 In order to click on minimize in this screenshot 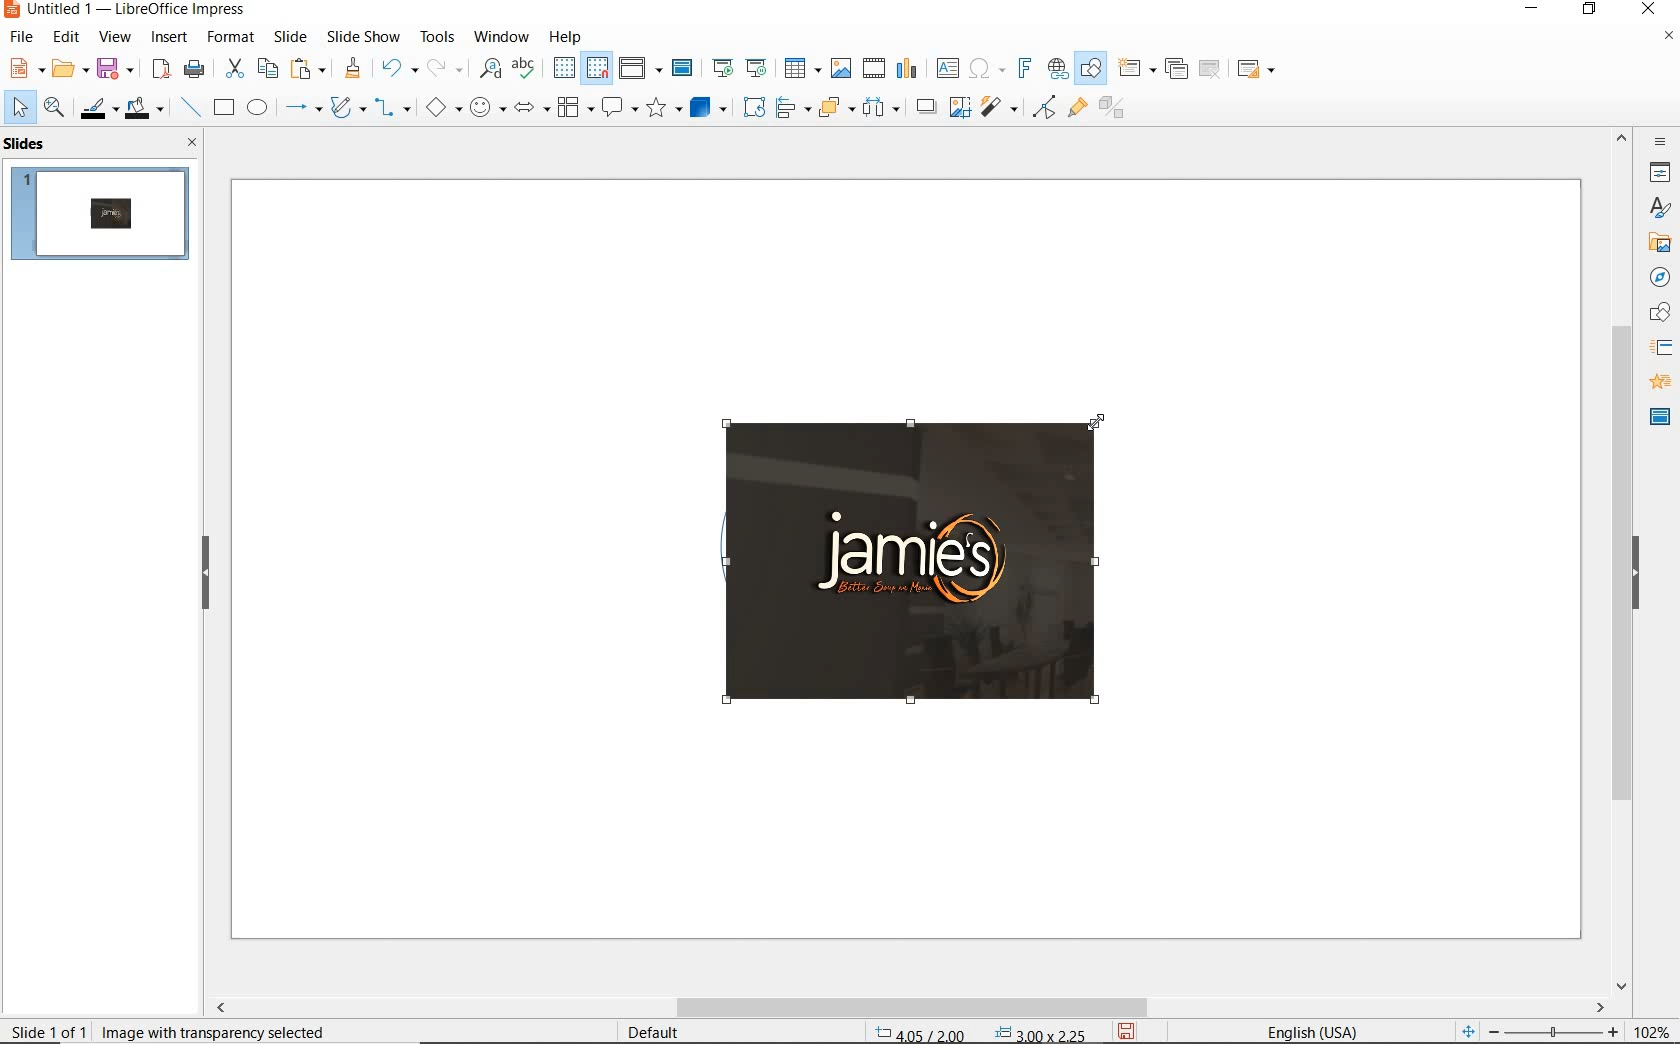, I will do `click(1534, 11)`.